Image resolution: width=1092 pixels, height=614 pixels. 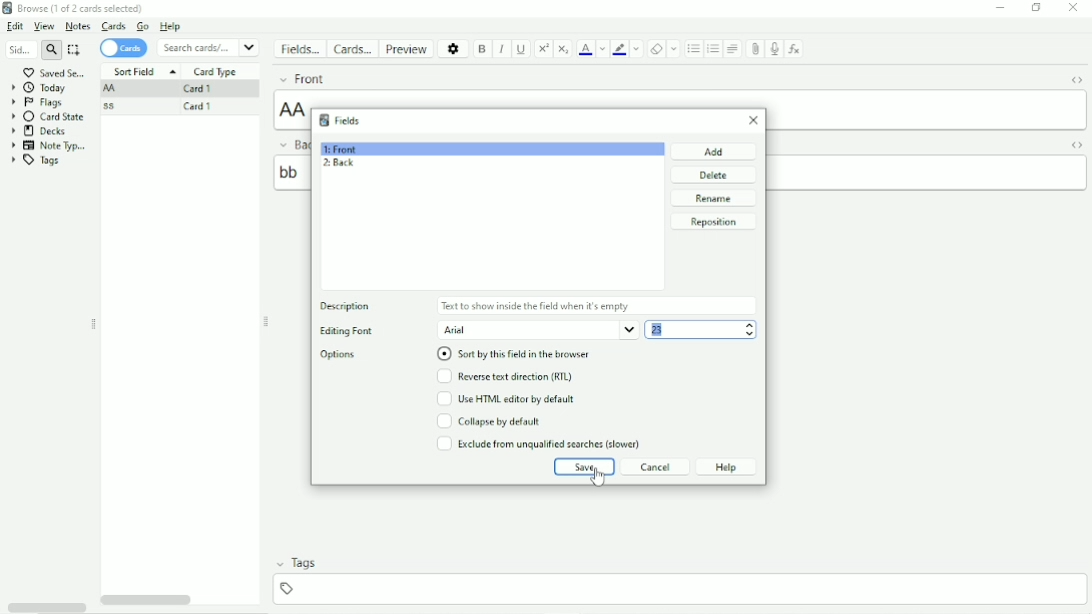 What do you see at coordinates (999, 8) in the screenshot?
I see `Minimize` at bounding box center [999, 8].